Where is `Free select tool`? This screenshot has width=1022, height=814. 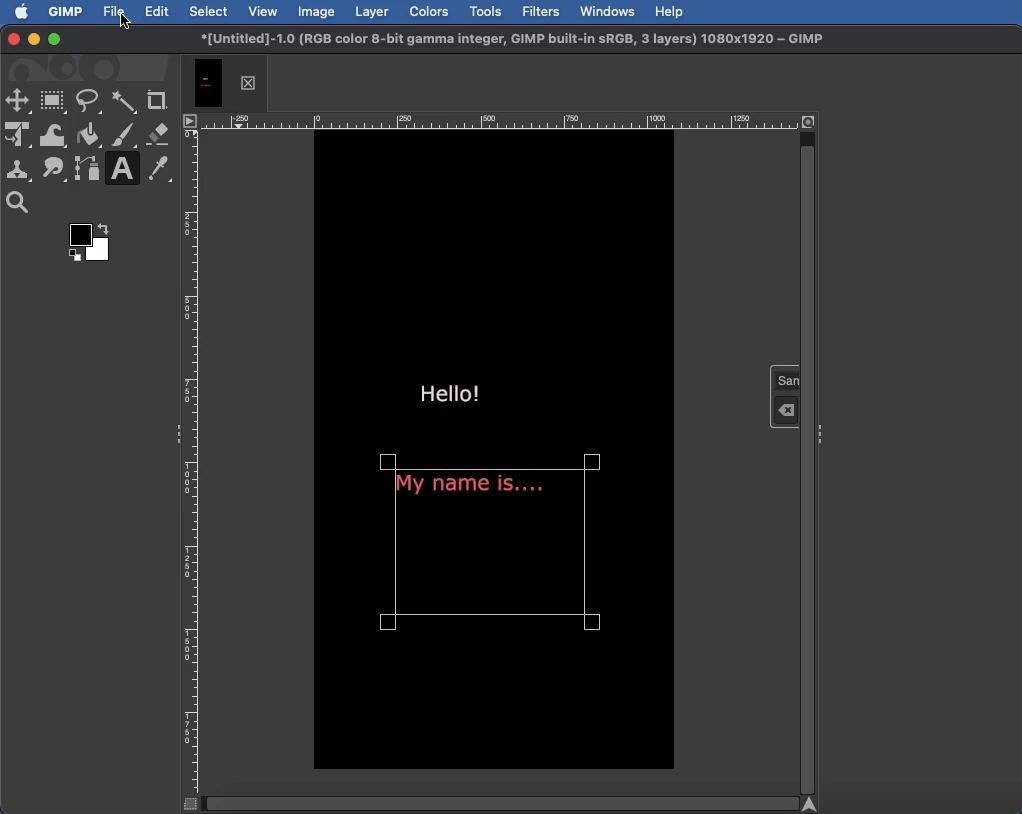
Free select tool is located at coordinates (89, 103).